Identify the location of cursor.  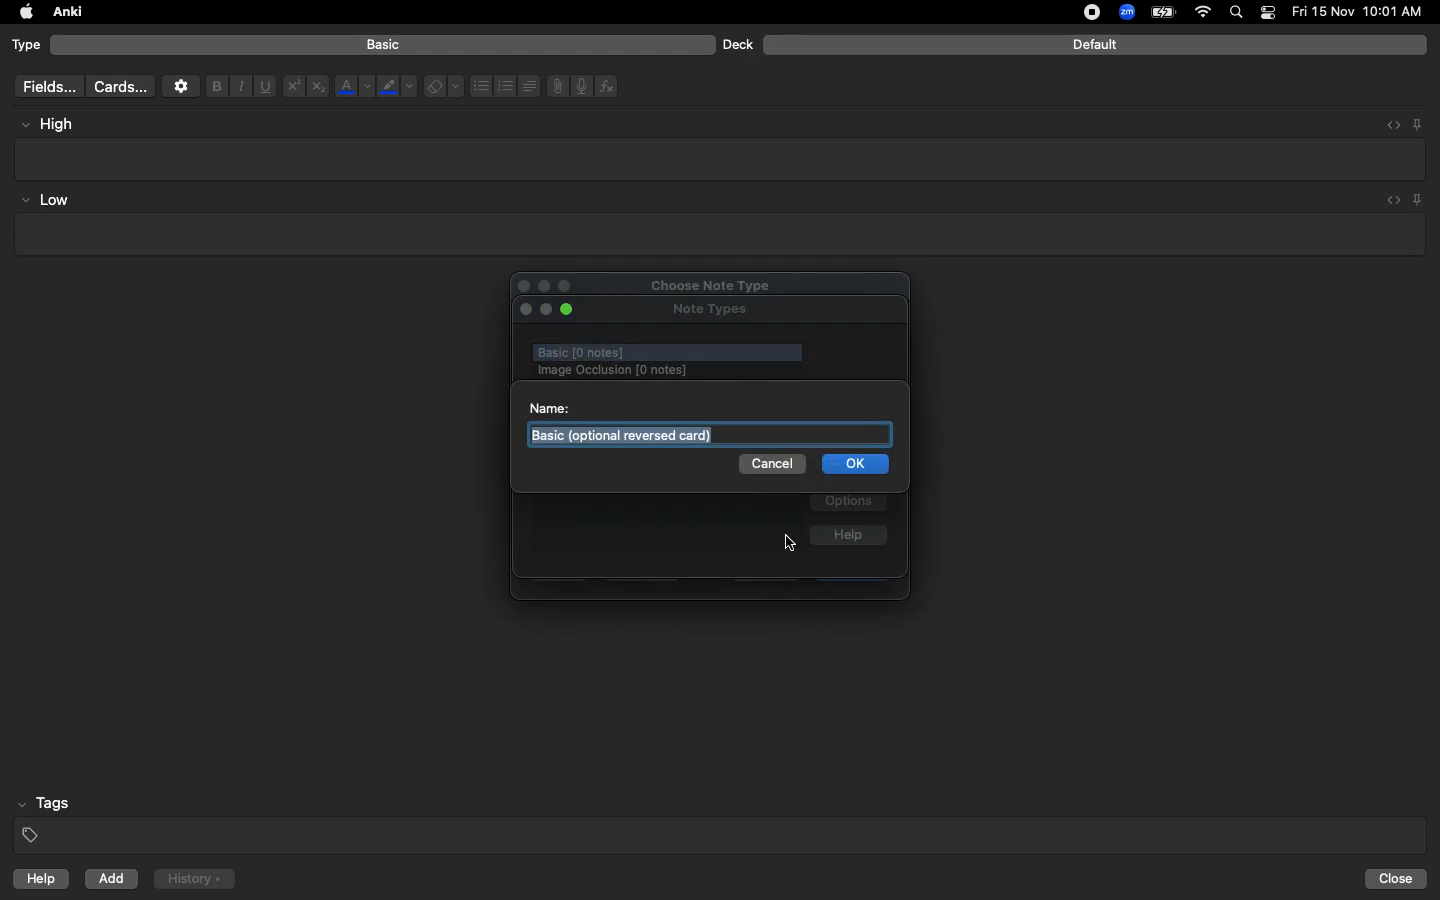
(783, 541).